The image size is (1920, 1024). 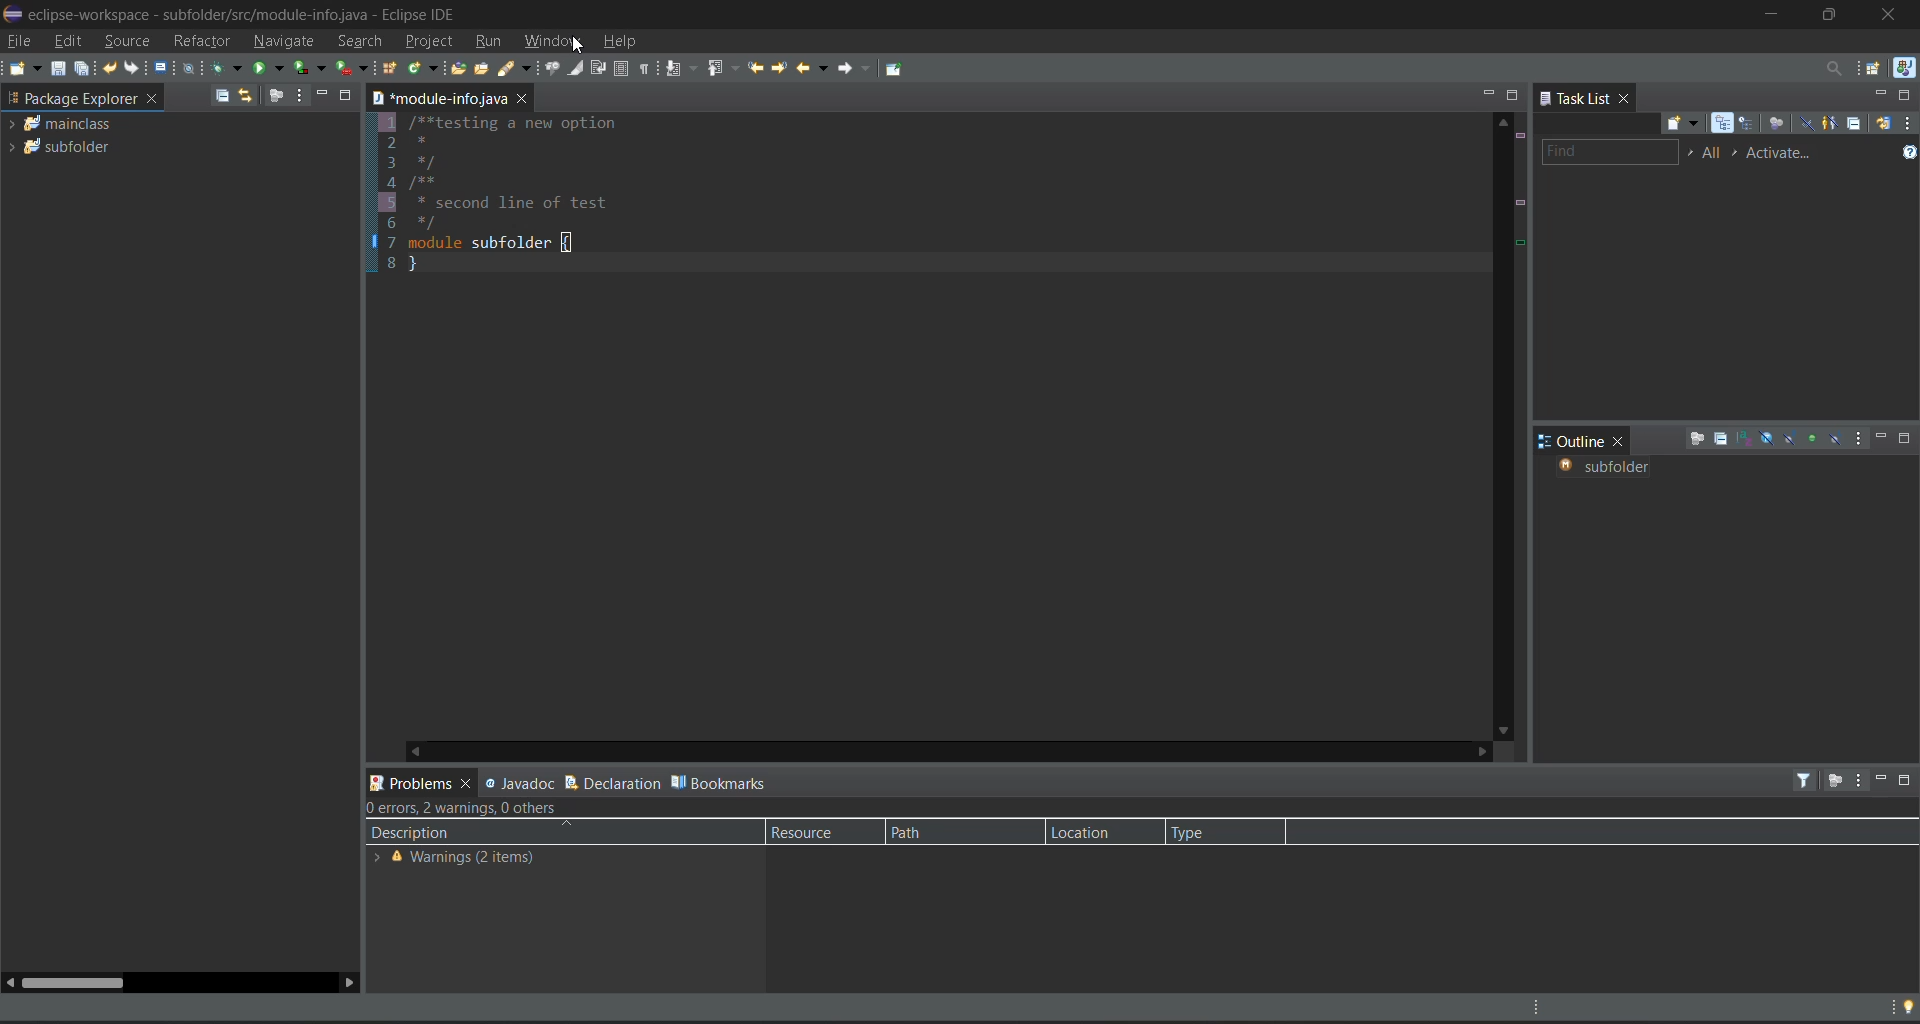 I want to click on run, so click(x=490, y=44).